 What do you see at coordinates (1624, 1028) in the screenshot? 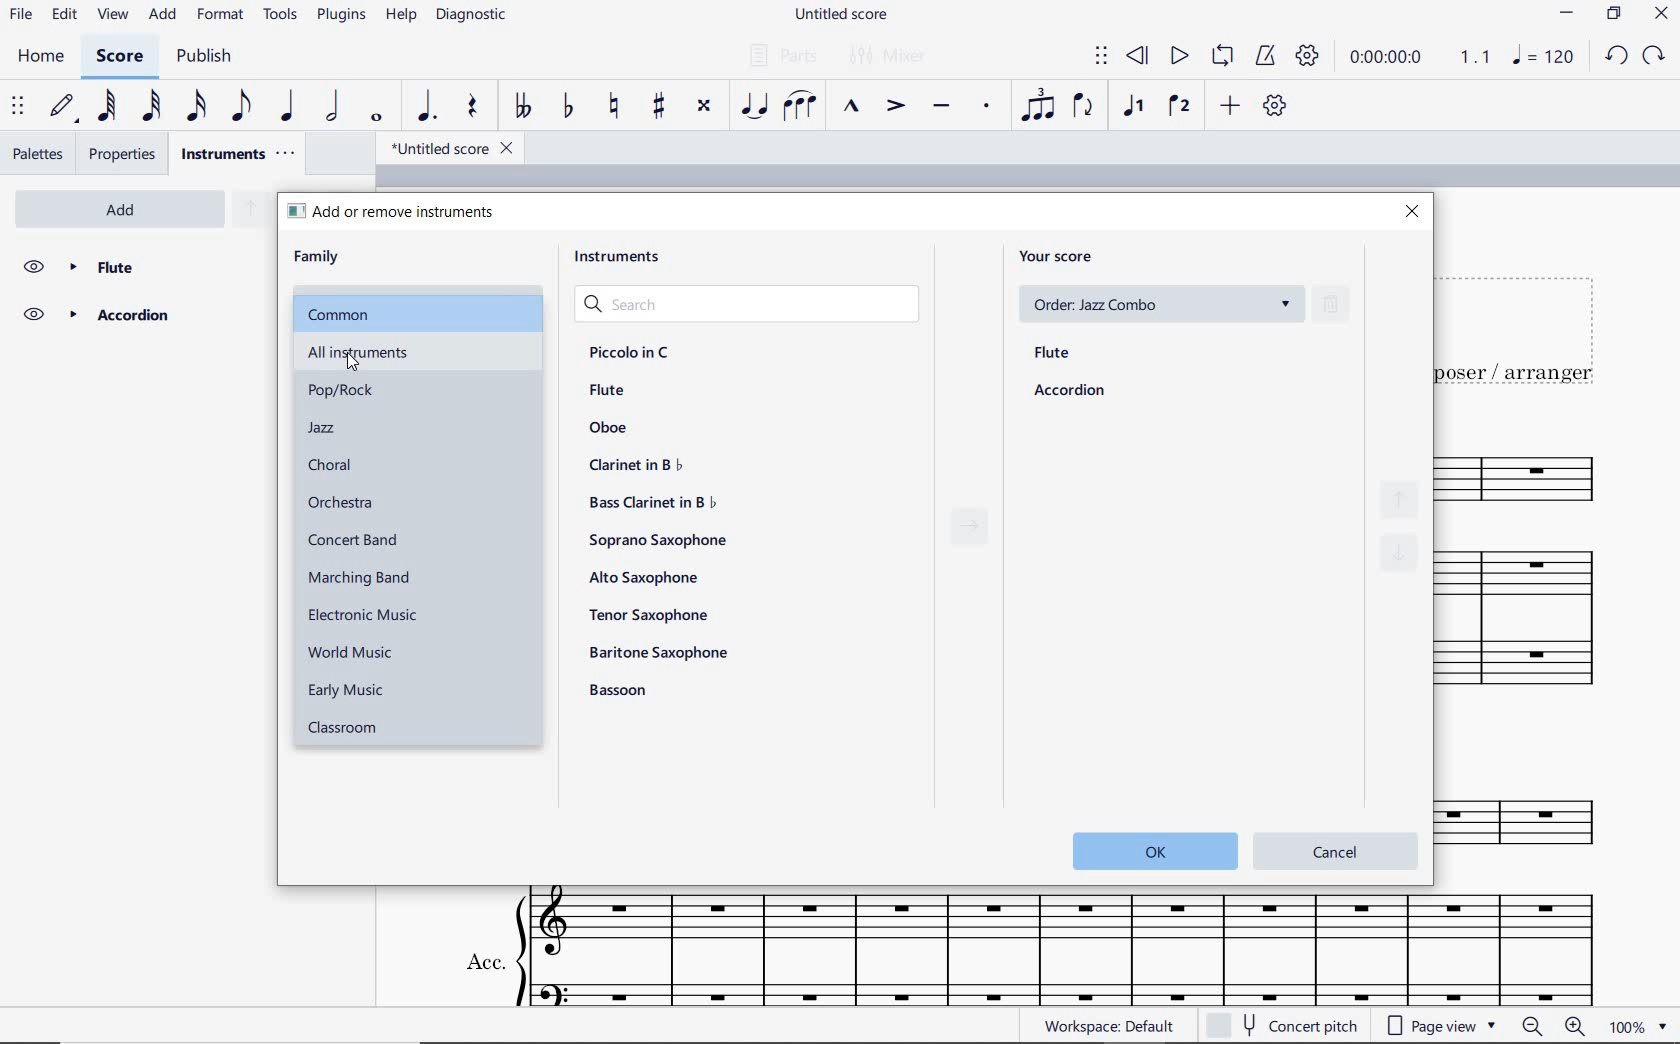
I see `zoom factor` at bounding box center [1624, 1028].